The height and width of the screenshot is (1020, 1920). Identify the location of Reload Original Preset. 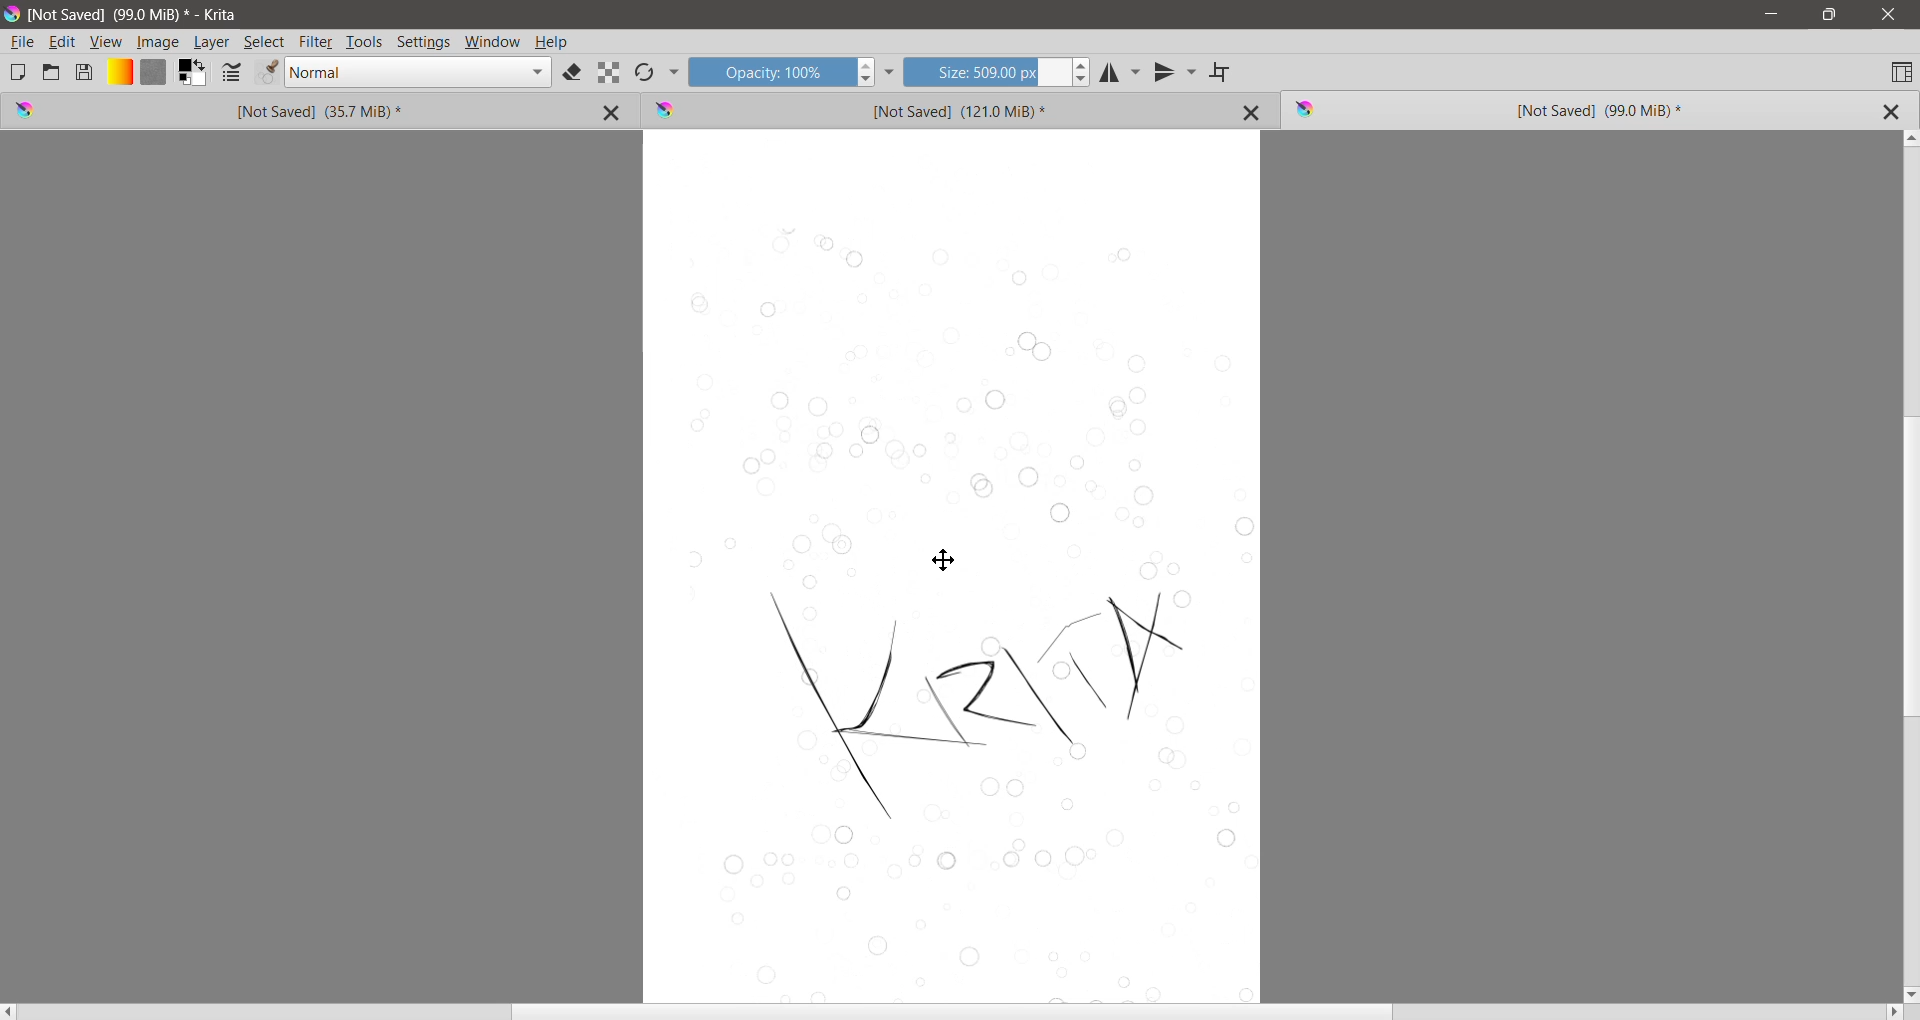
(644, 72).